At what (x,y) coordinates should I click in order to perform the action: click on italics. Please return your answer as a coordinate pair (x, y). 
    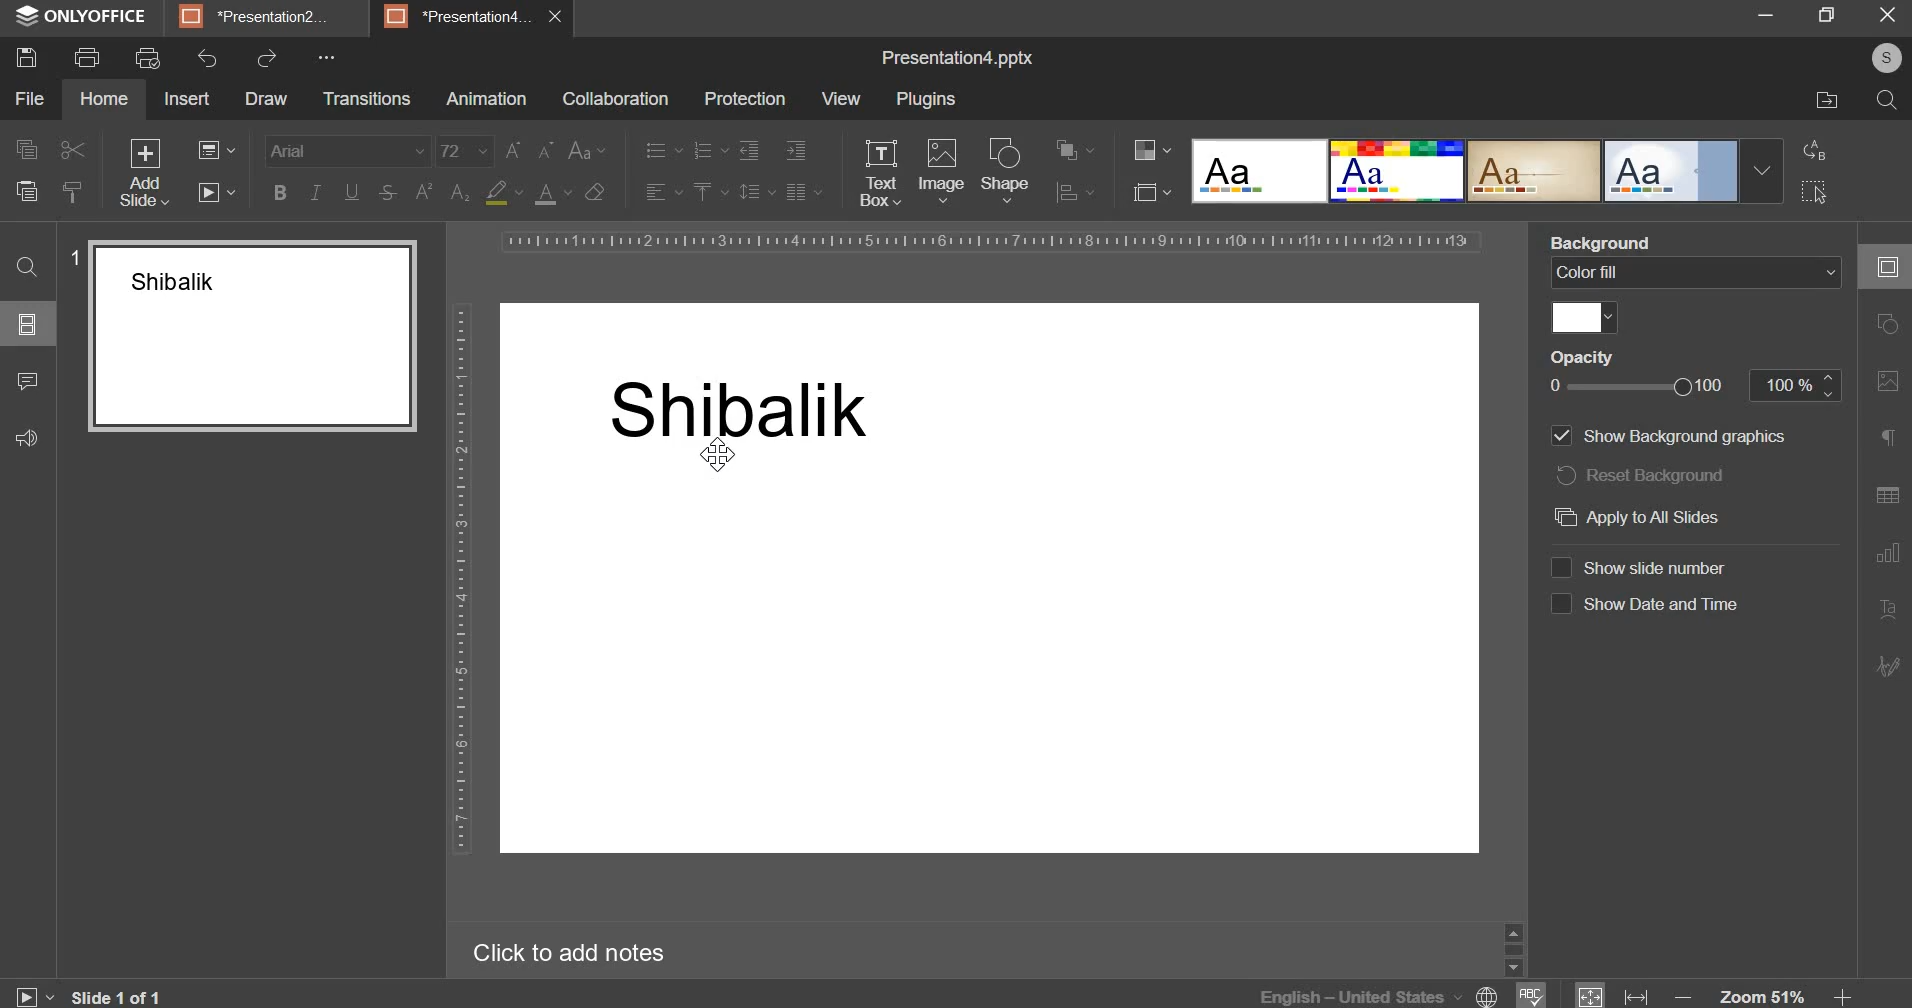
    Looking at the image, I should click on (316, 192).